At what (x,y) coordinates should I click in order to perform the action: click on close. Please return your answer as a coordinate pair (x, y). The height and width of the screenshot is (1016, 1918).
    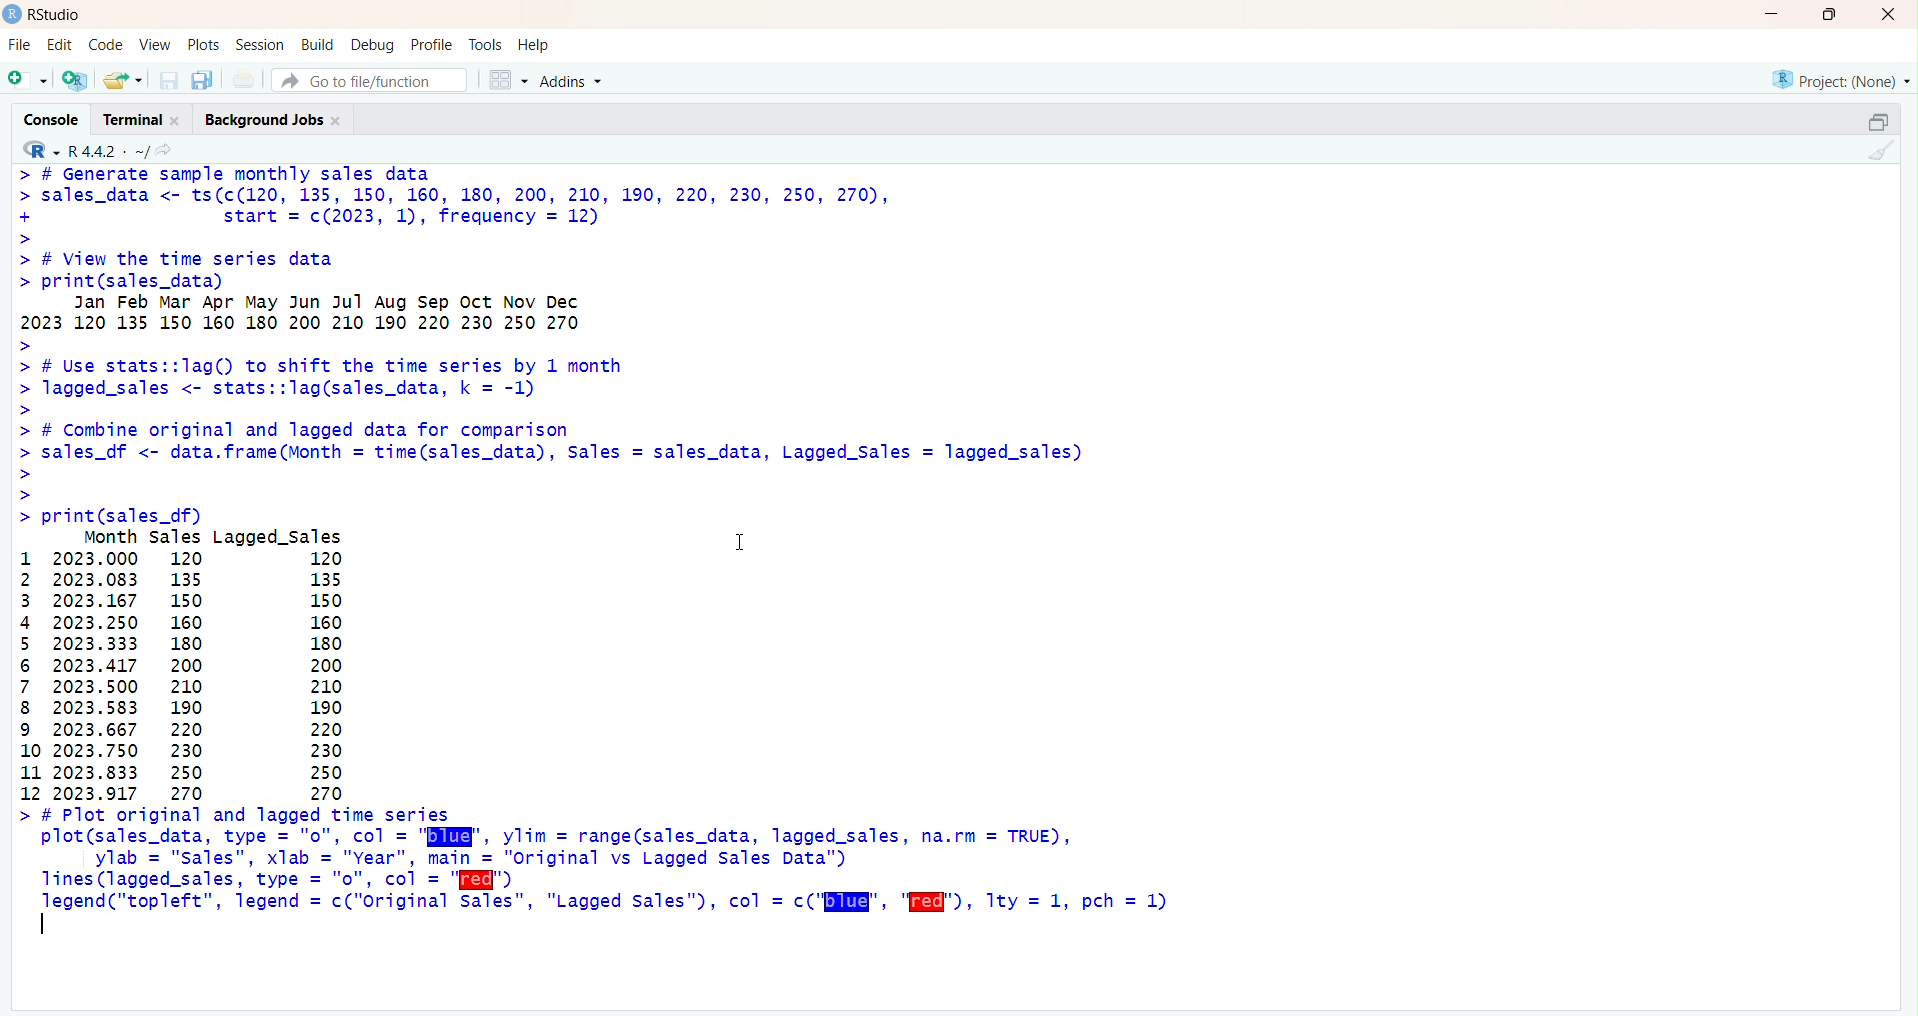
    Looking at the image, I should click on (1884, 15).